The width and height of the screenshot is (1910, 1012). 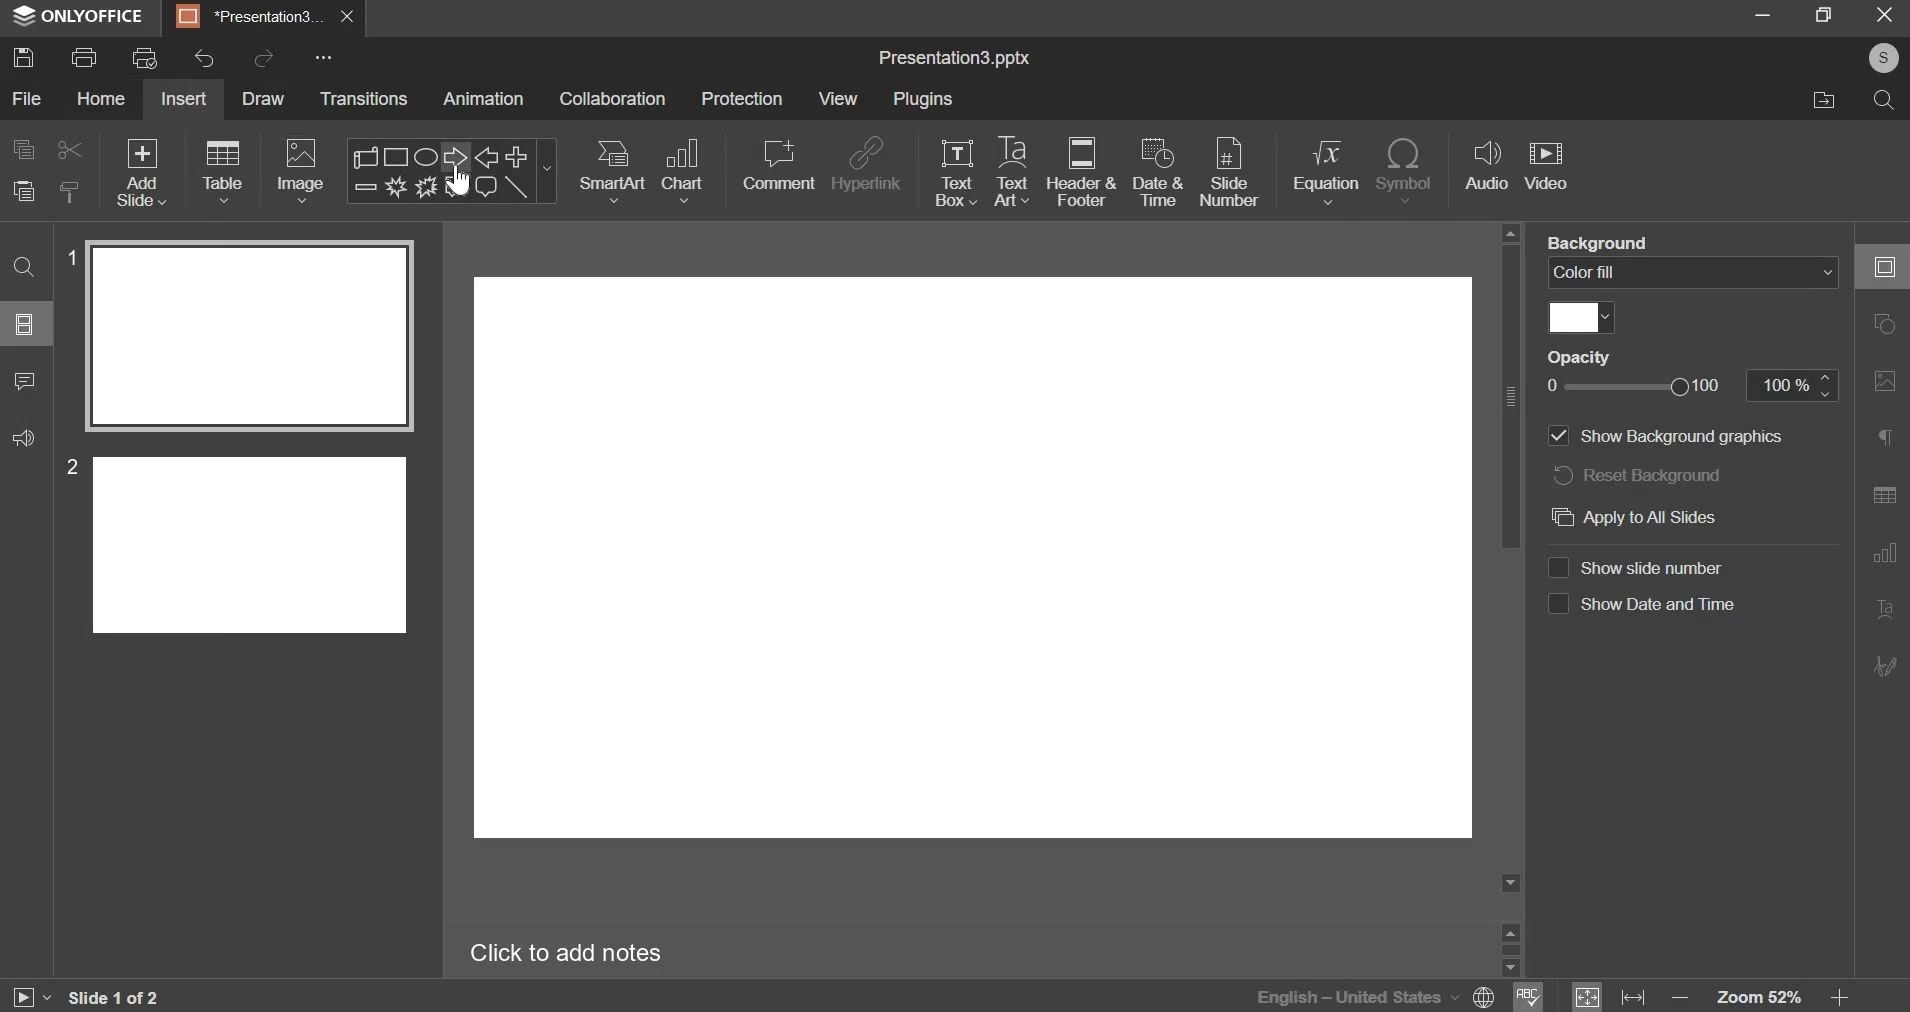 What do you see at coordinates (24, 324) in the screenshot?
I see `slide layout` at bounding box center [24, 324].